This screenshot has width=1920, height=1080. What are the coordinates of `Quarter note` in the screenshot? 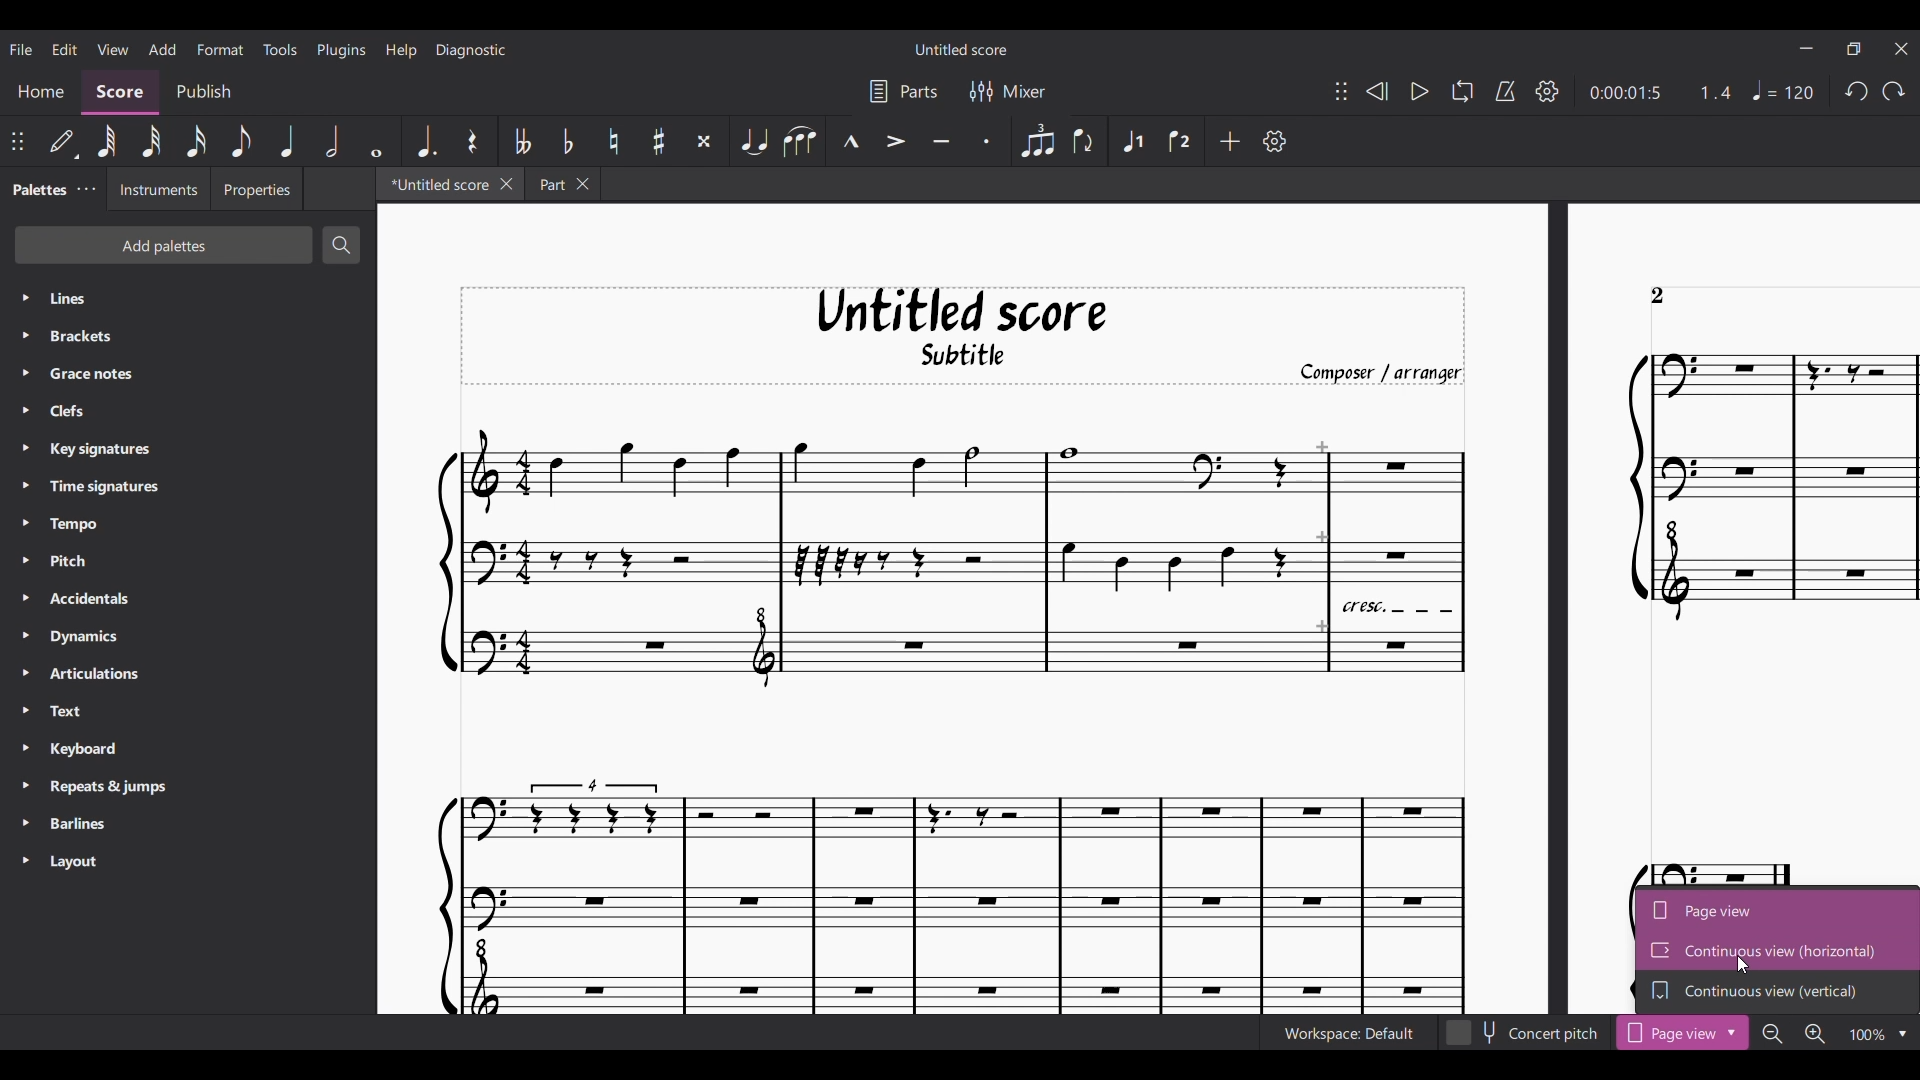 It's located at (289, 141).